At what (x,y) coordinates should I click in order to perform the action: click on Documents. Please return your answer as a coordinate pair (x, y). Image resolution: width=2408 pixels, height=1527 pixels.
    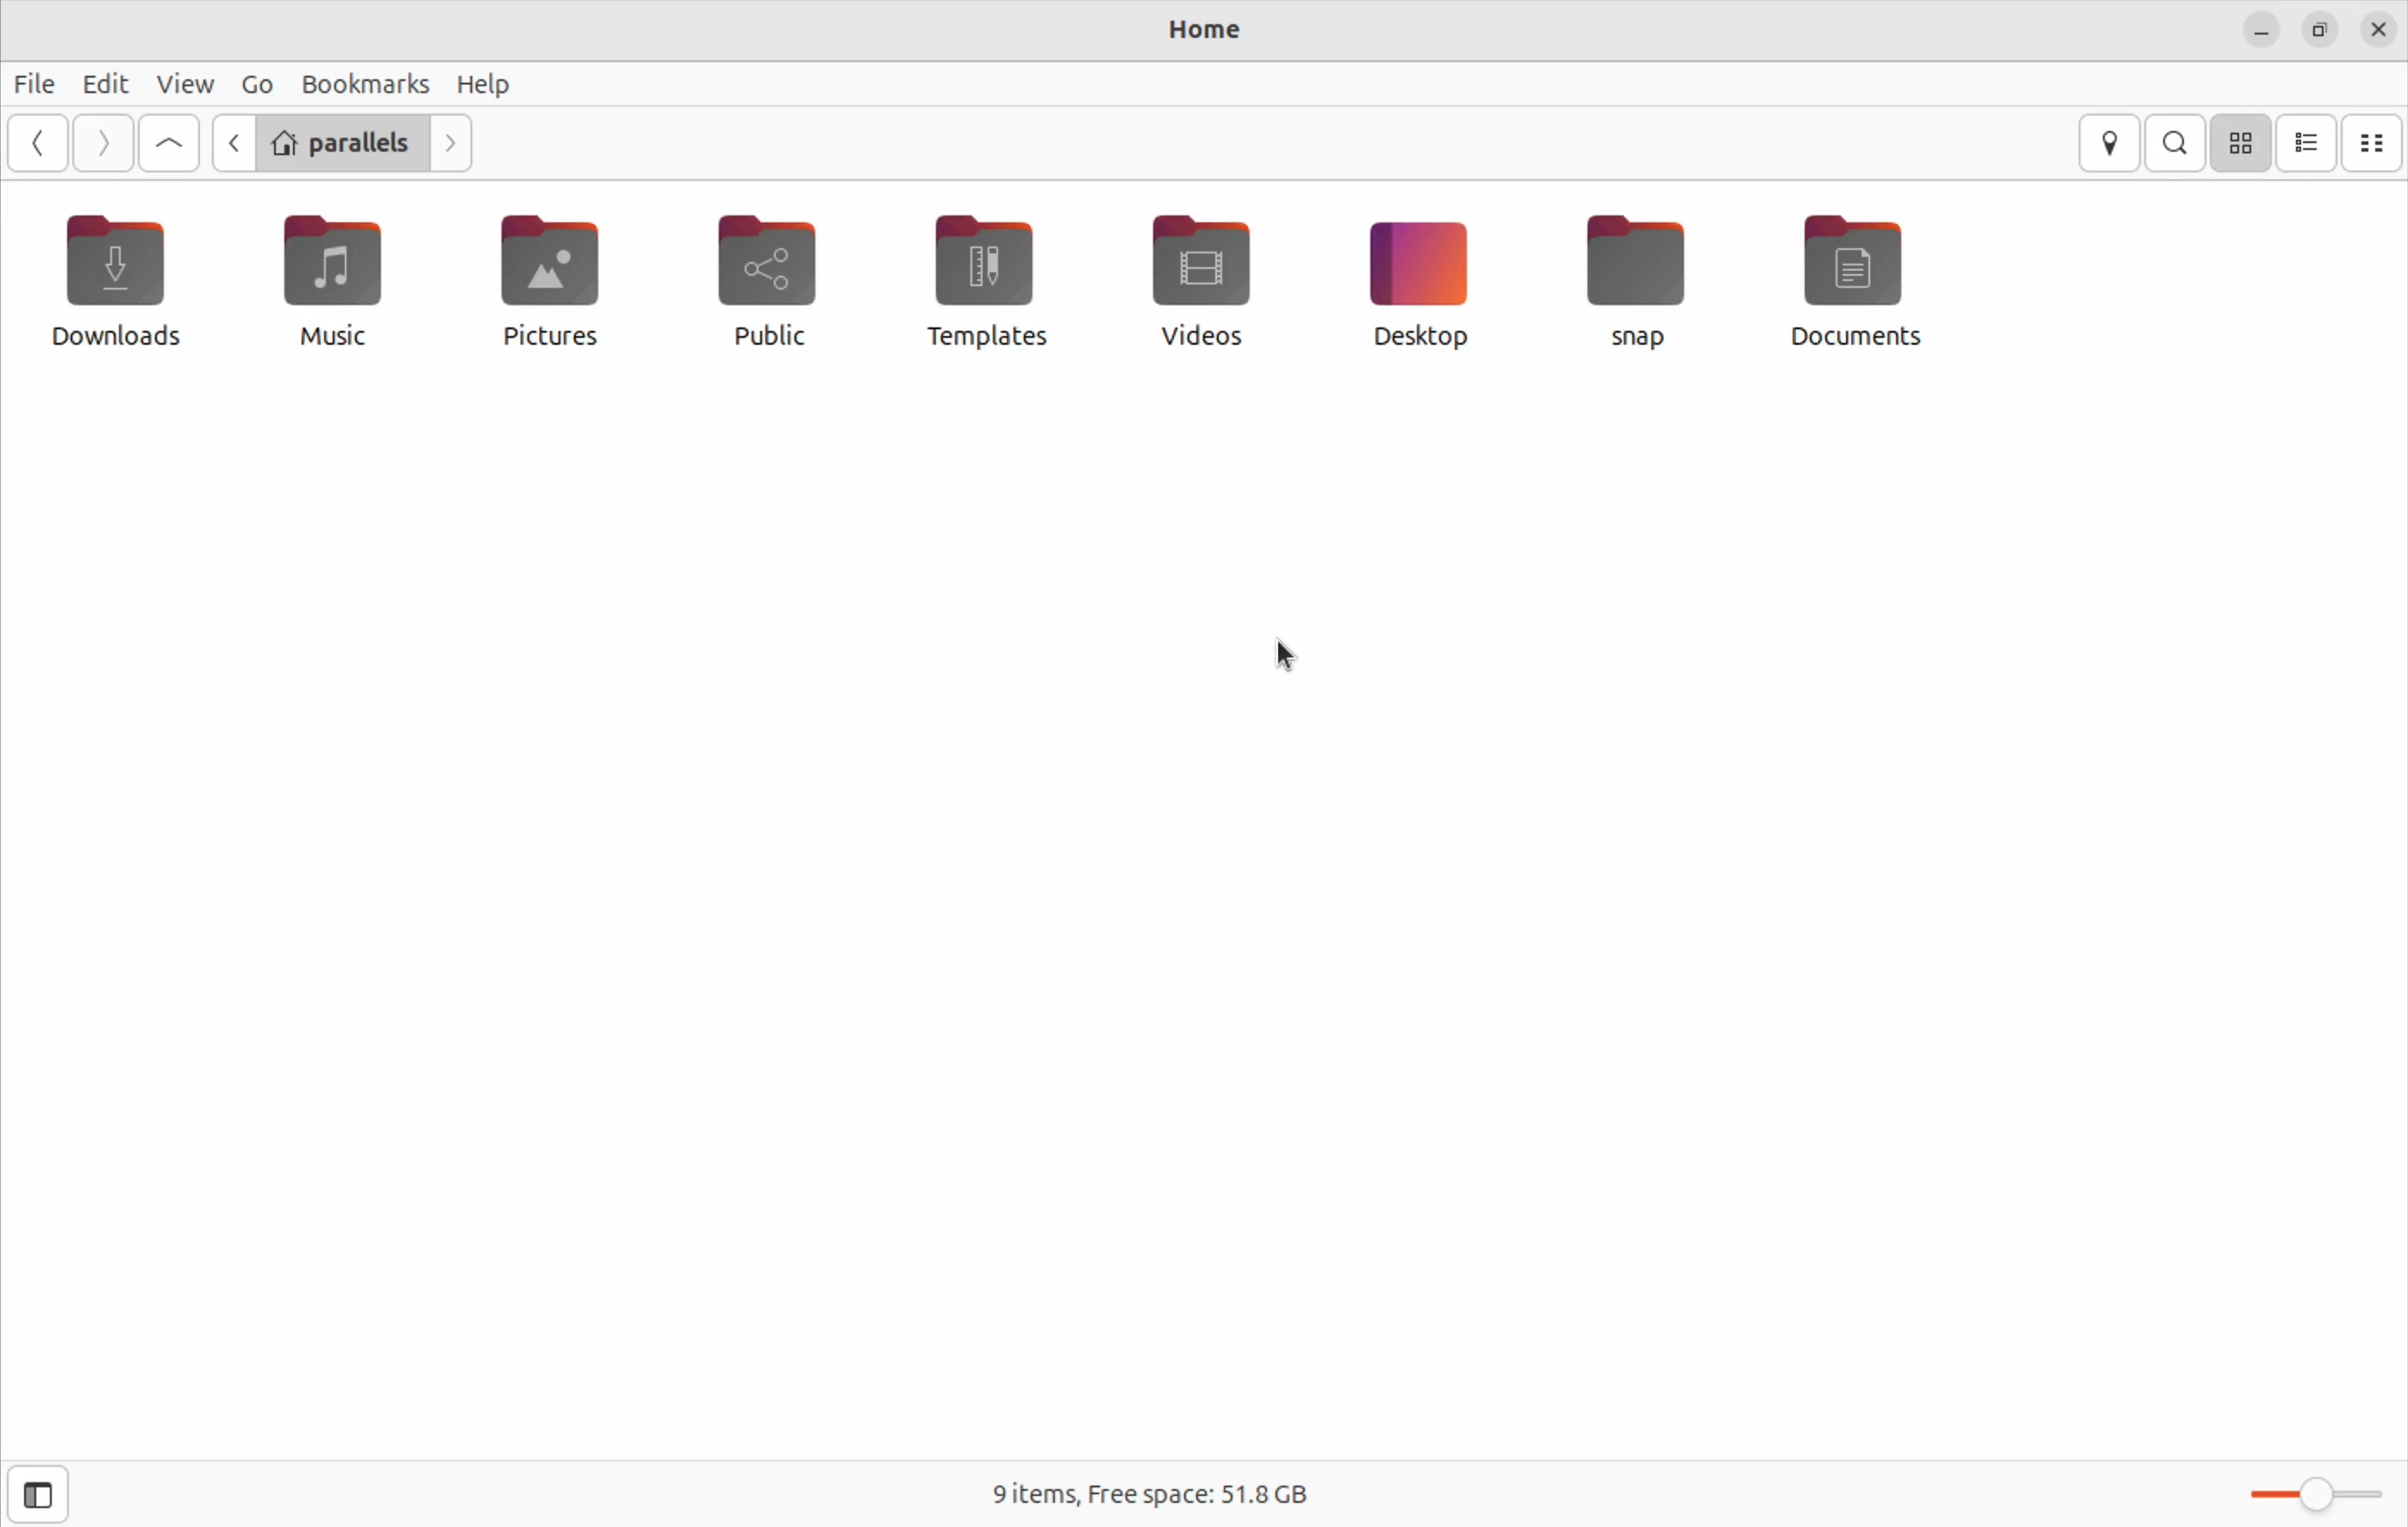
    Looking at the image, I should click on (1870, 274).